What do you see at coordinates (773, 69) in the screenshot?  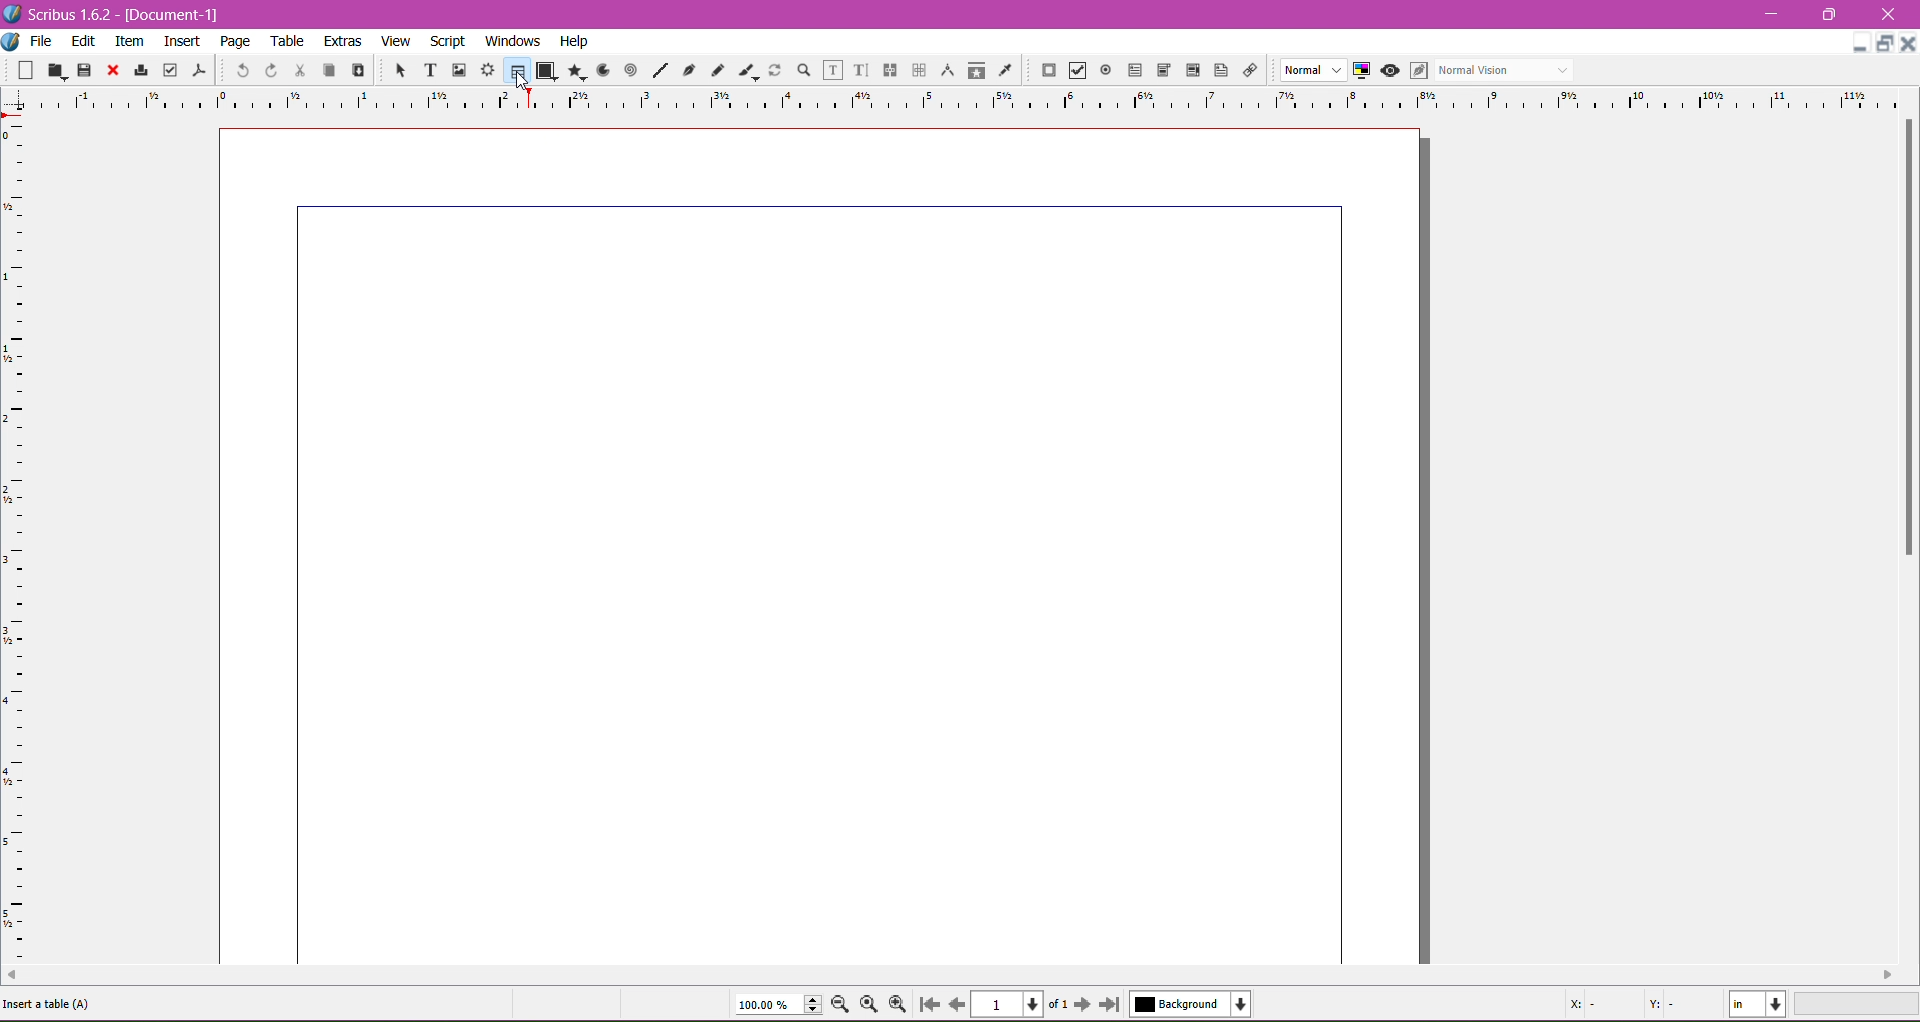 I see `Rotate Them` at bounding box center [773, 69].